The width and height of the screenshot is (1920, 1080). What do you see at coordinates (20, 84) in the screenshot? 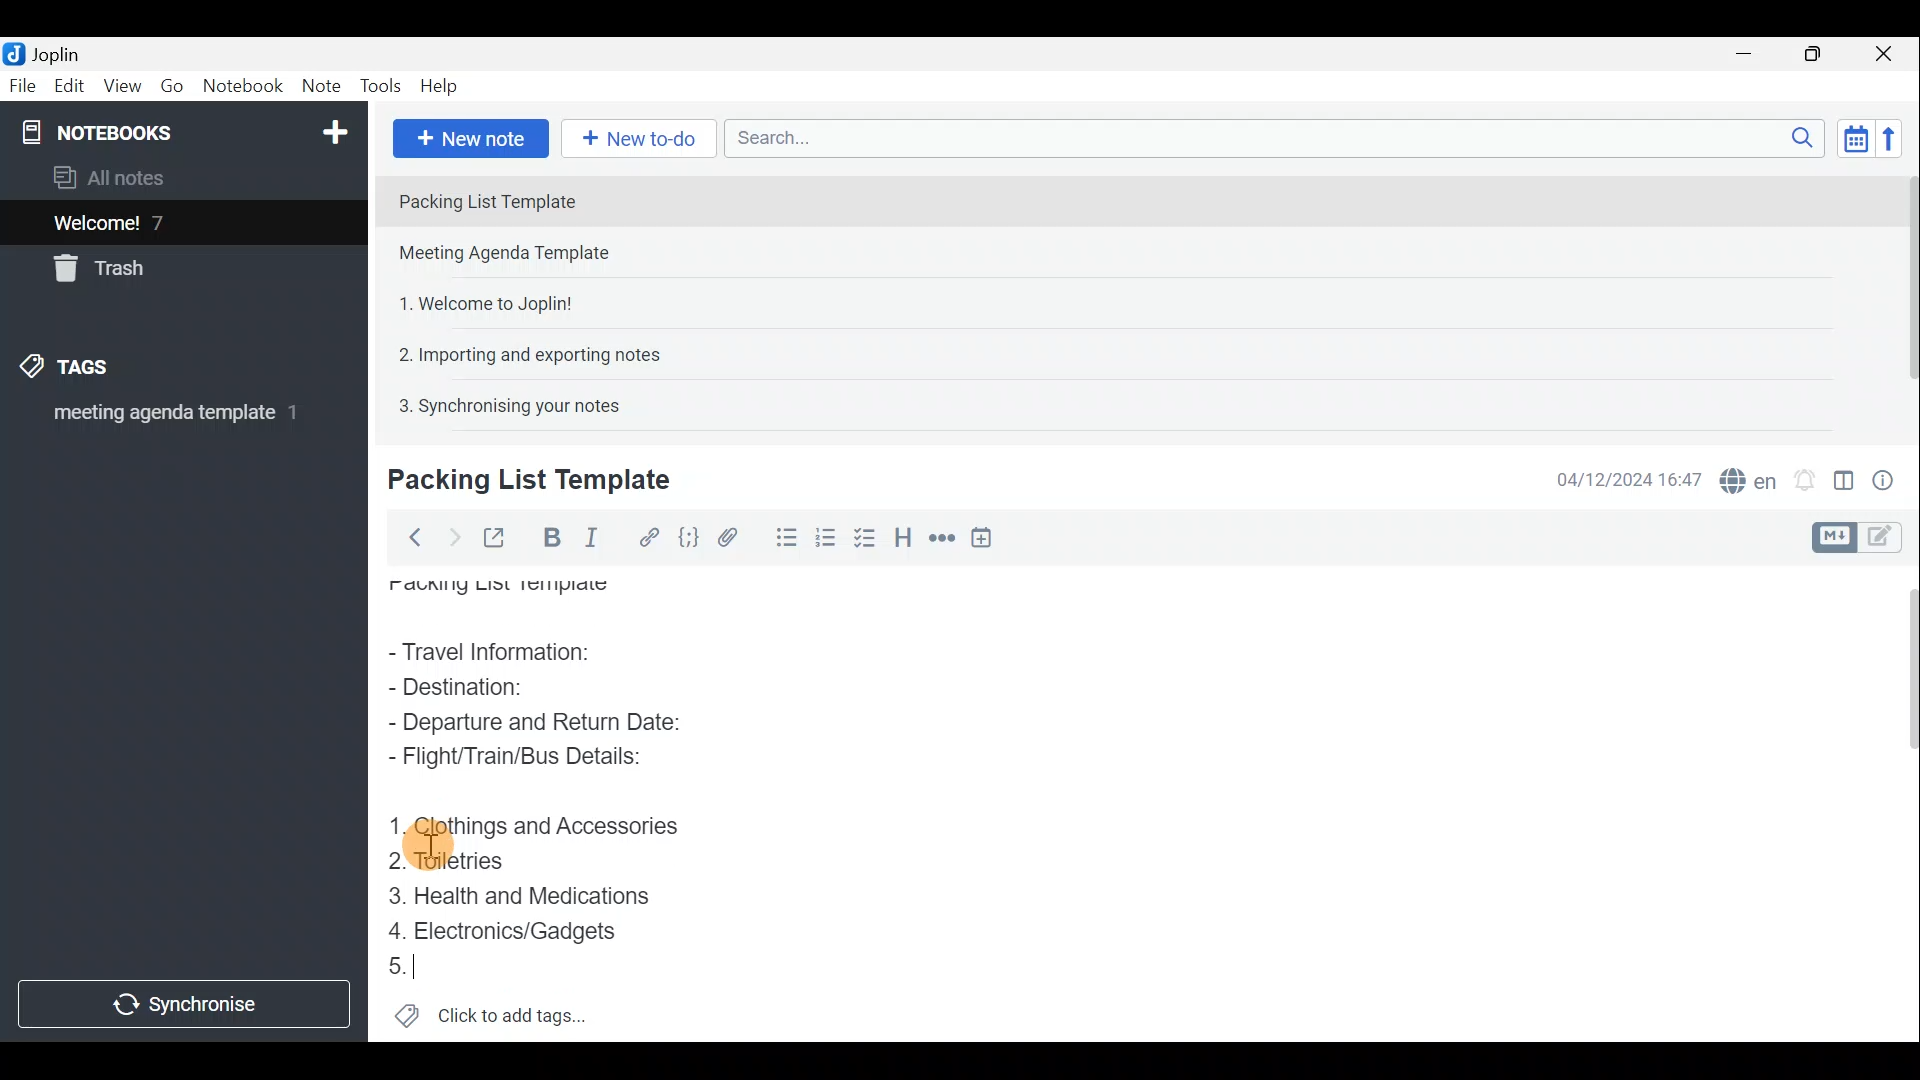
I see `File` at bounding box center [20, 84].